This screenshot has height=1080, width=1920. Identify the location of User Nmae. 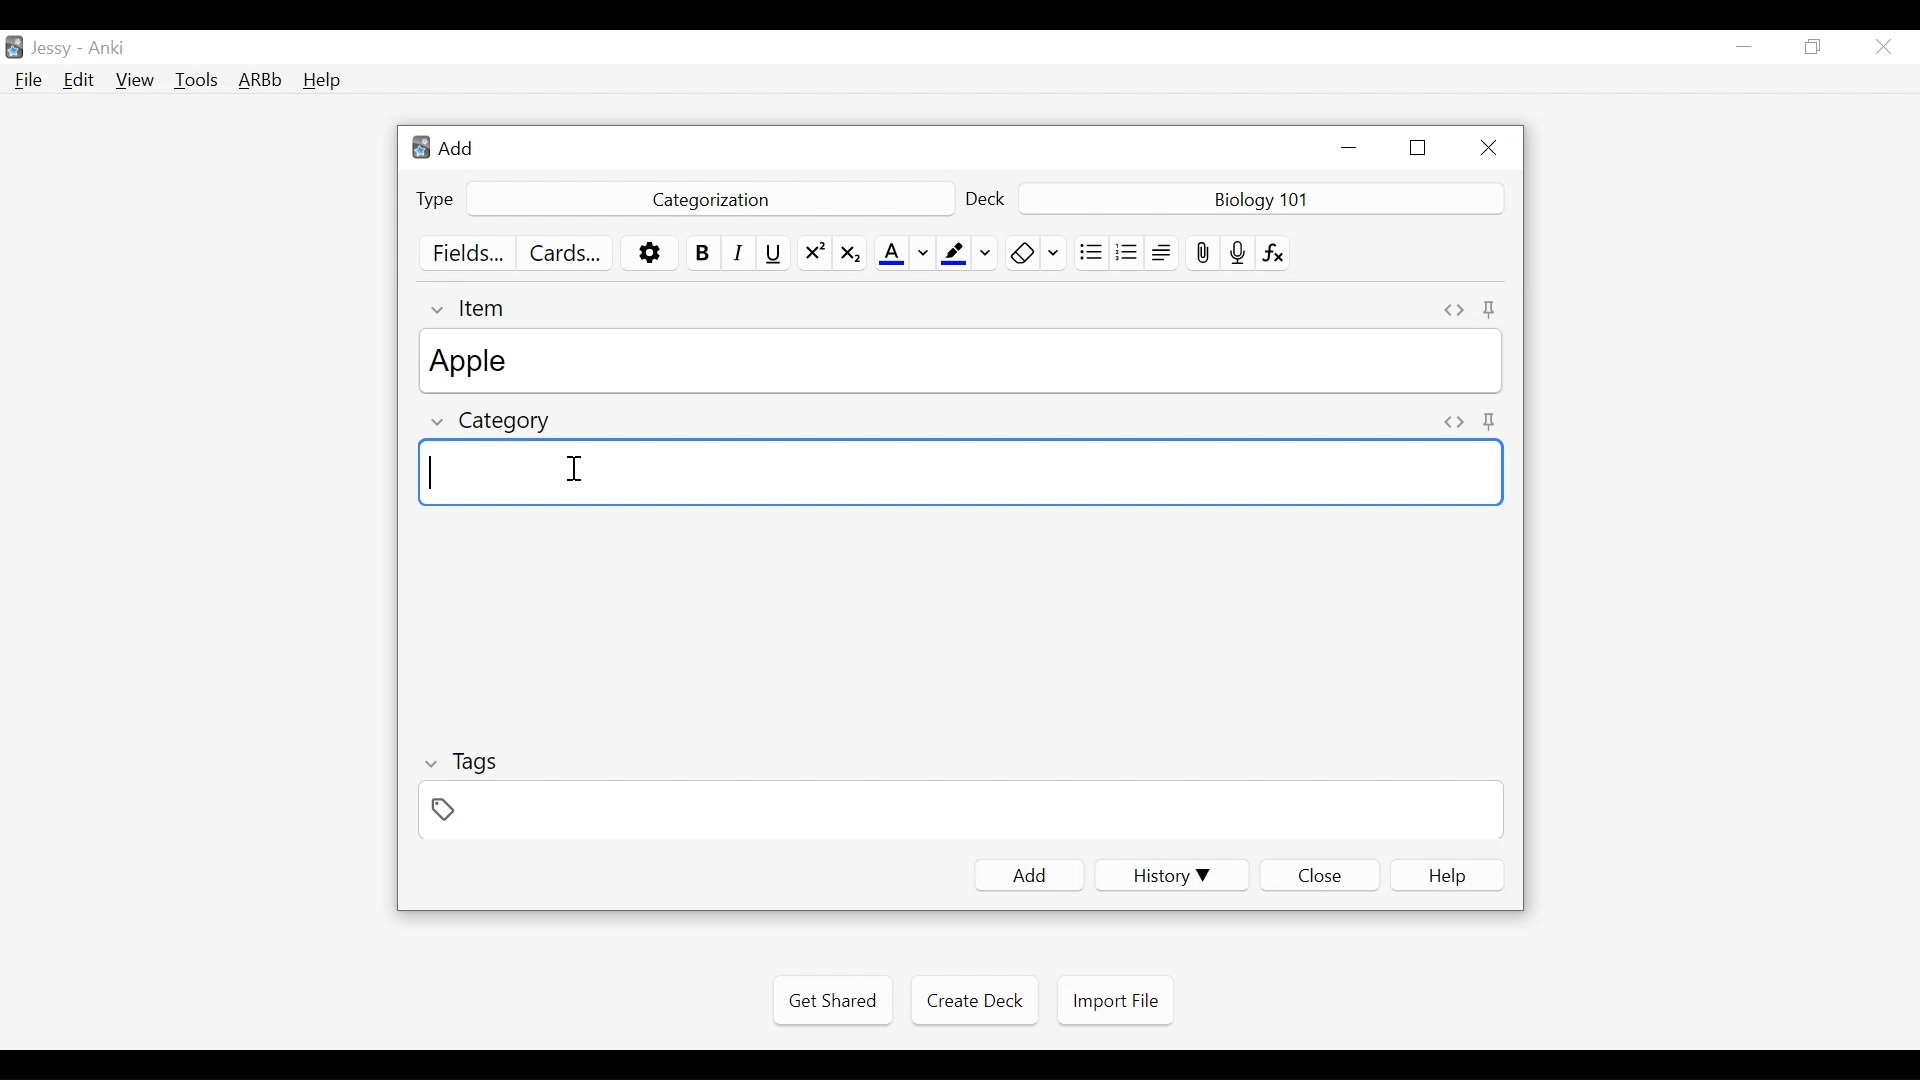
(55, 49).